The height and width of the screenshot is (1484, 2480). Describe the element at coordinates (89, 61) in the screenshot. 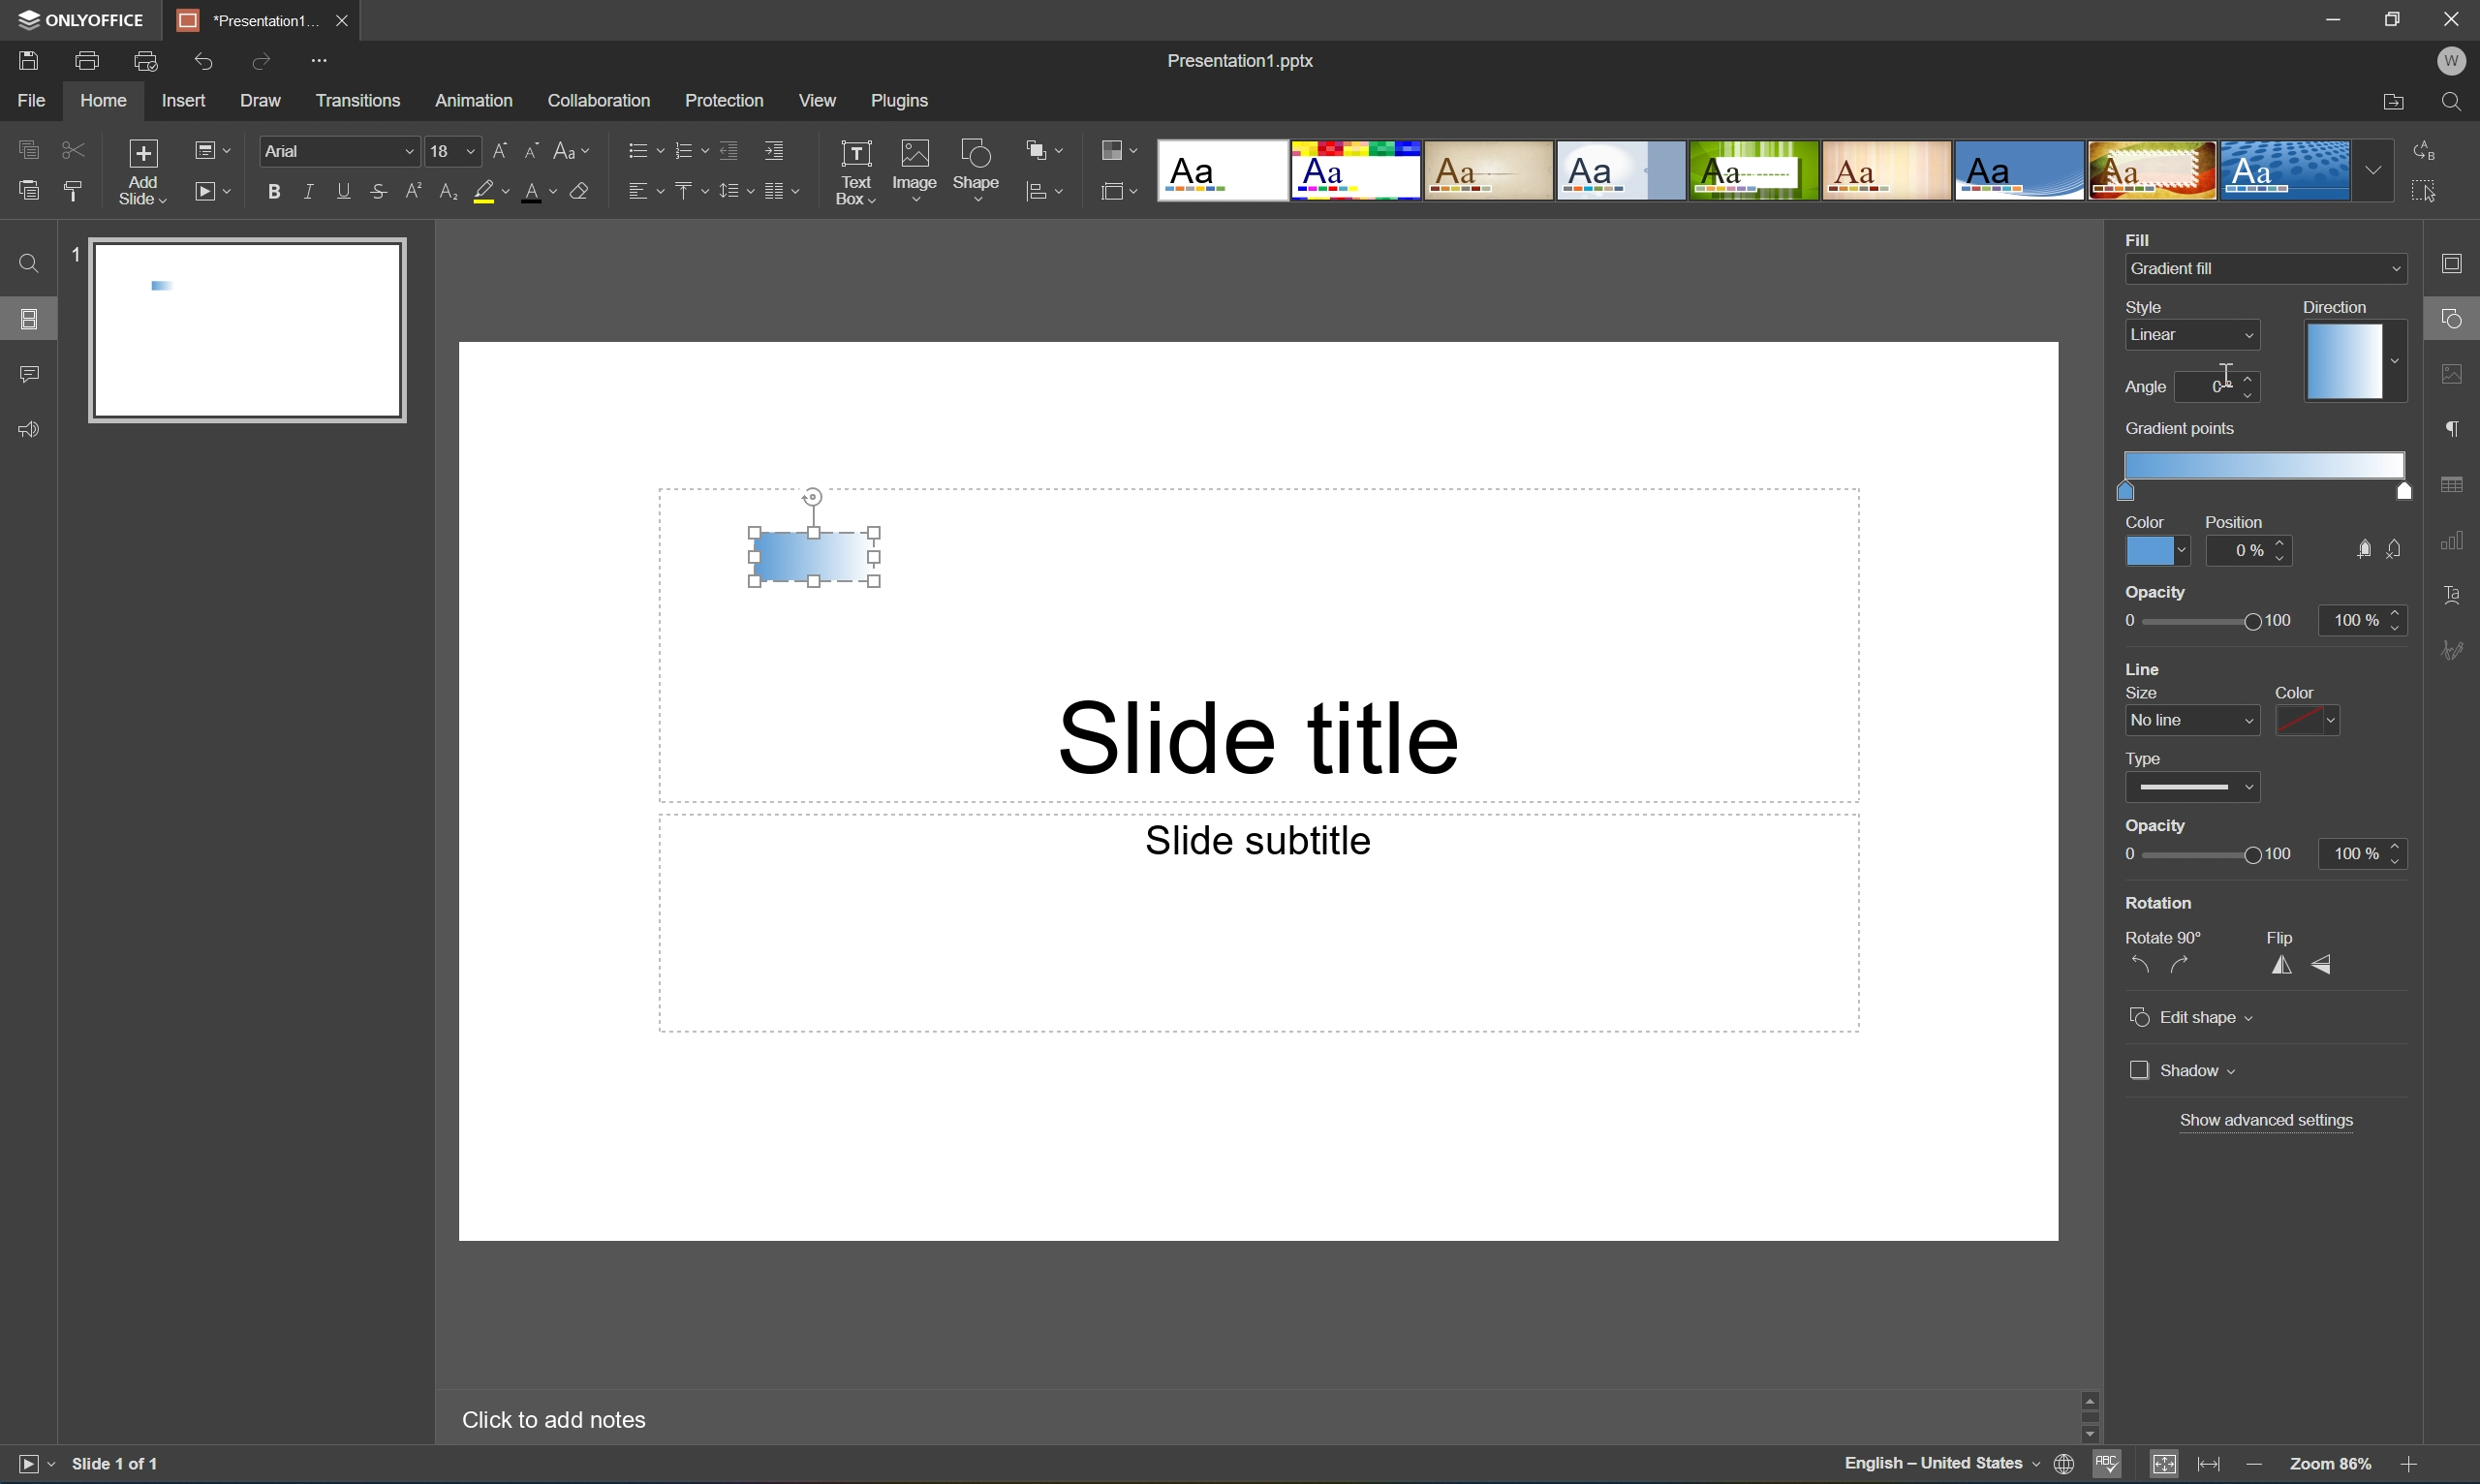

I see `Print file` at that location.